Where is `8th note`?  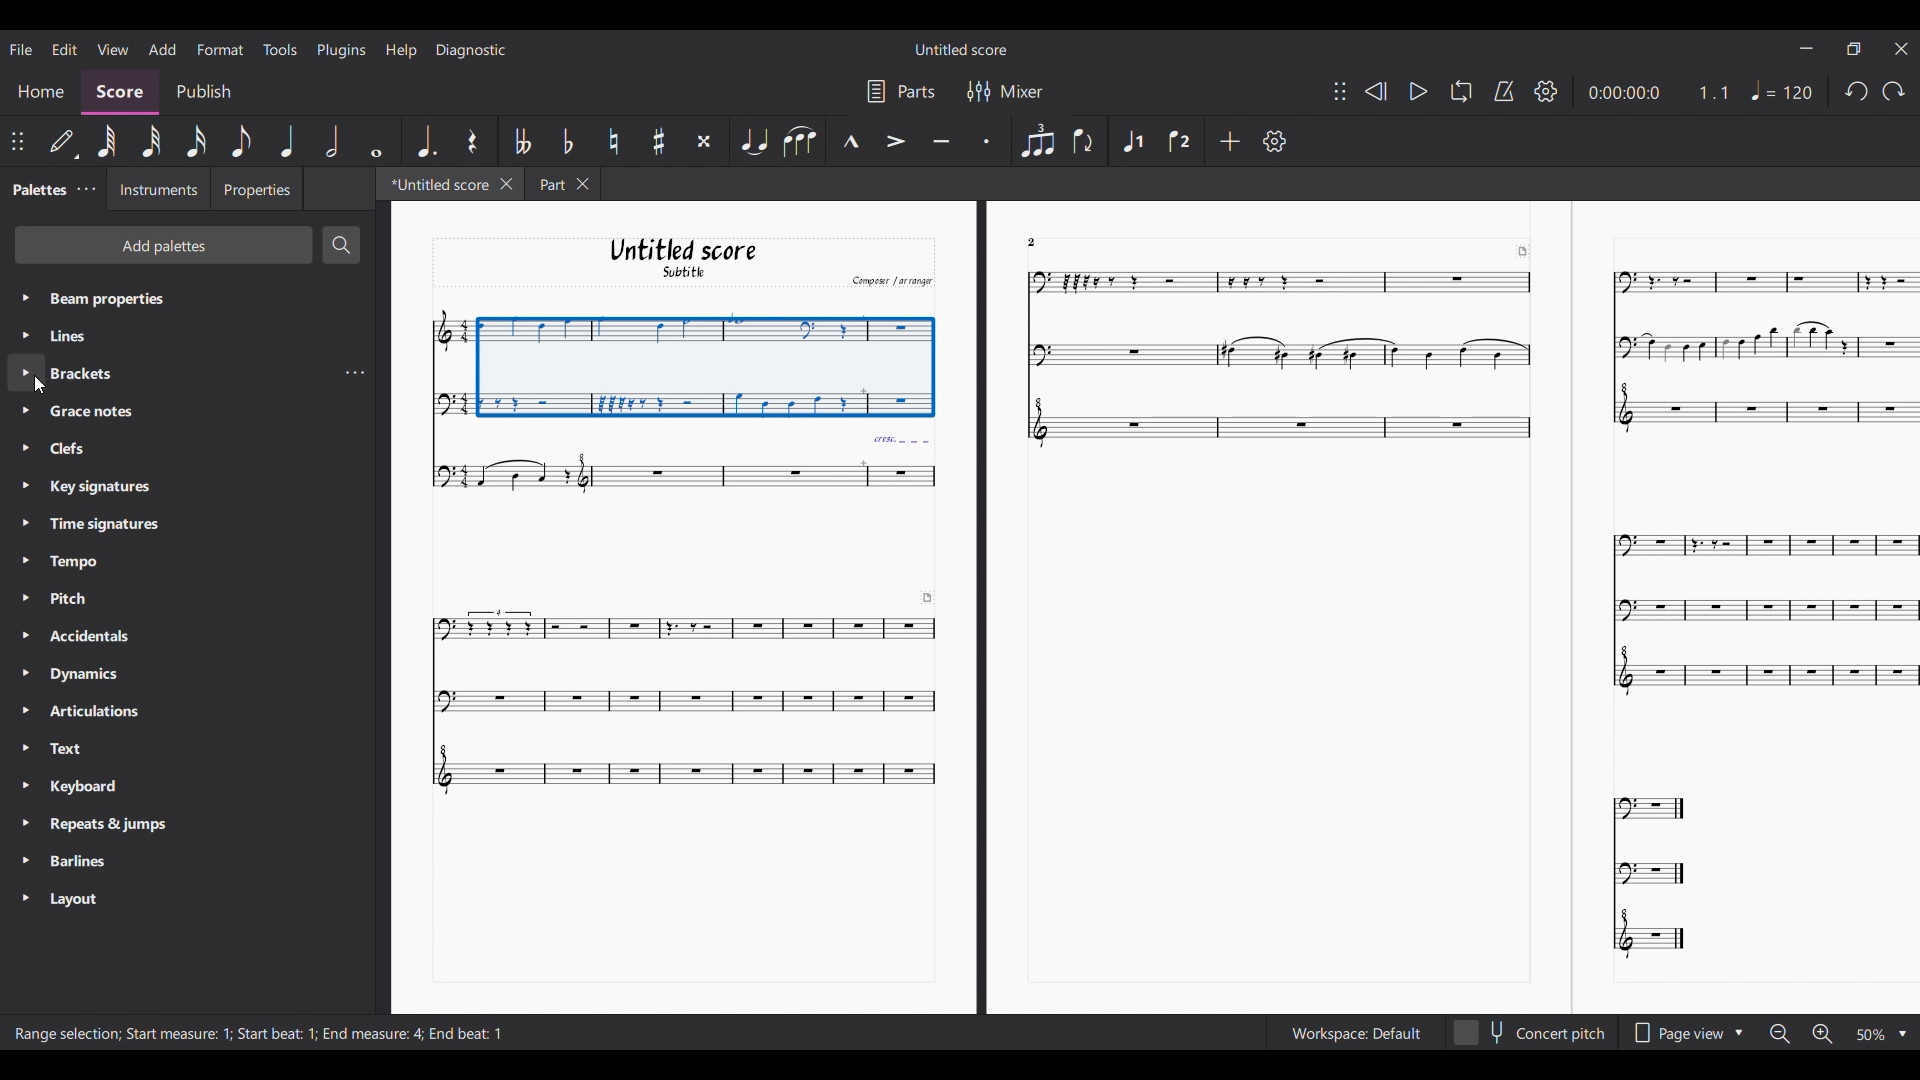
8th note is located at coordinates (241, 141).